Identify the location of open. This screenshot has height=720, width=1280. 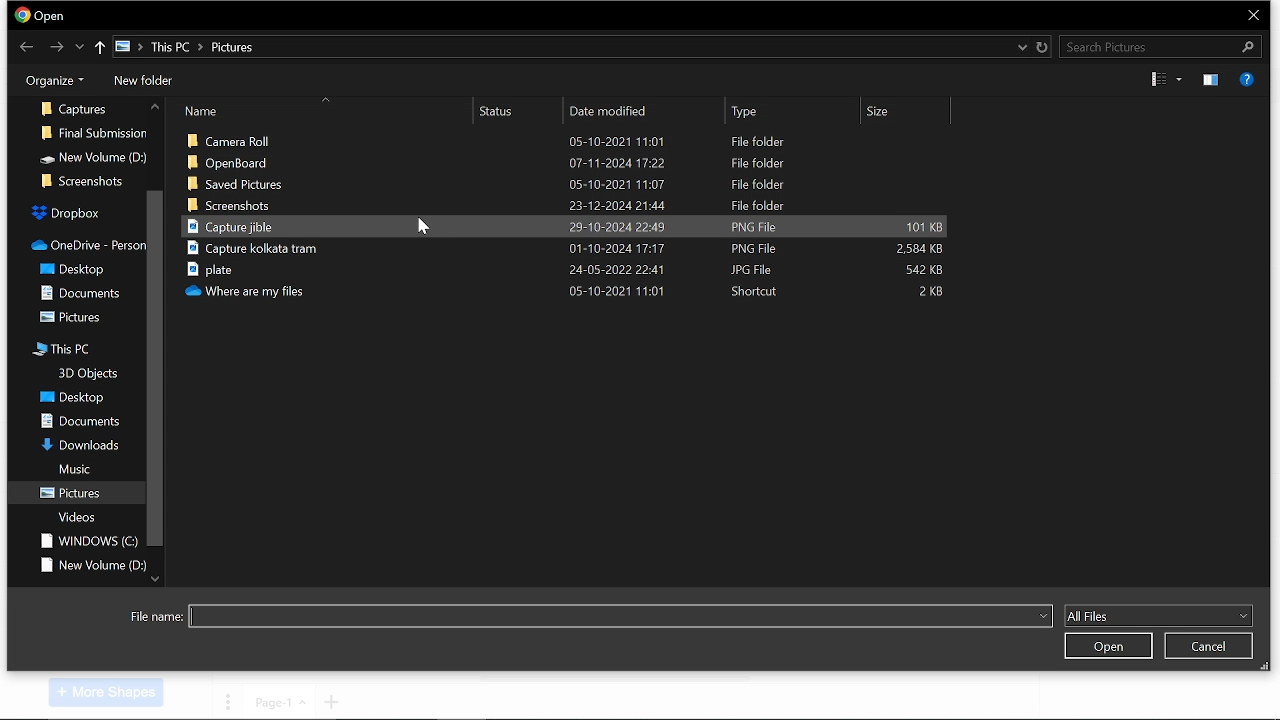
(1106, 646).